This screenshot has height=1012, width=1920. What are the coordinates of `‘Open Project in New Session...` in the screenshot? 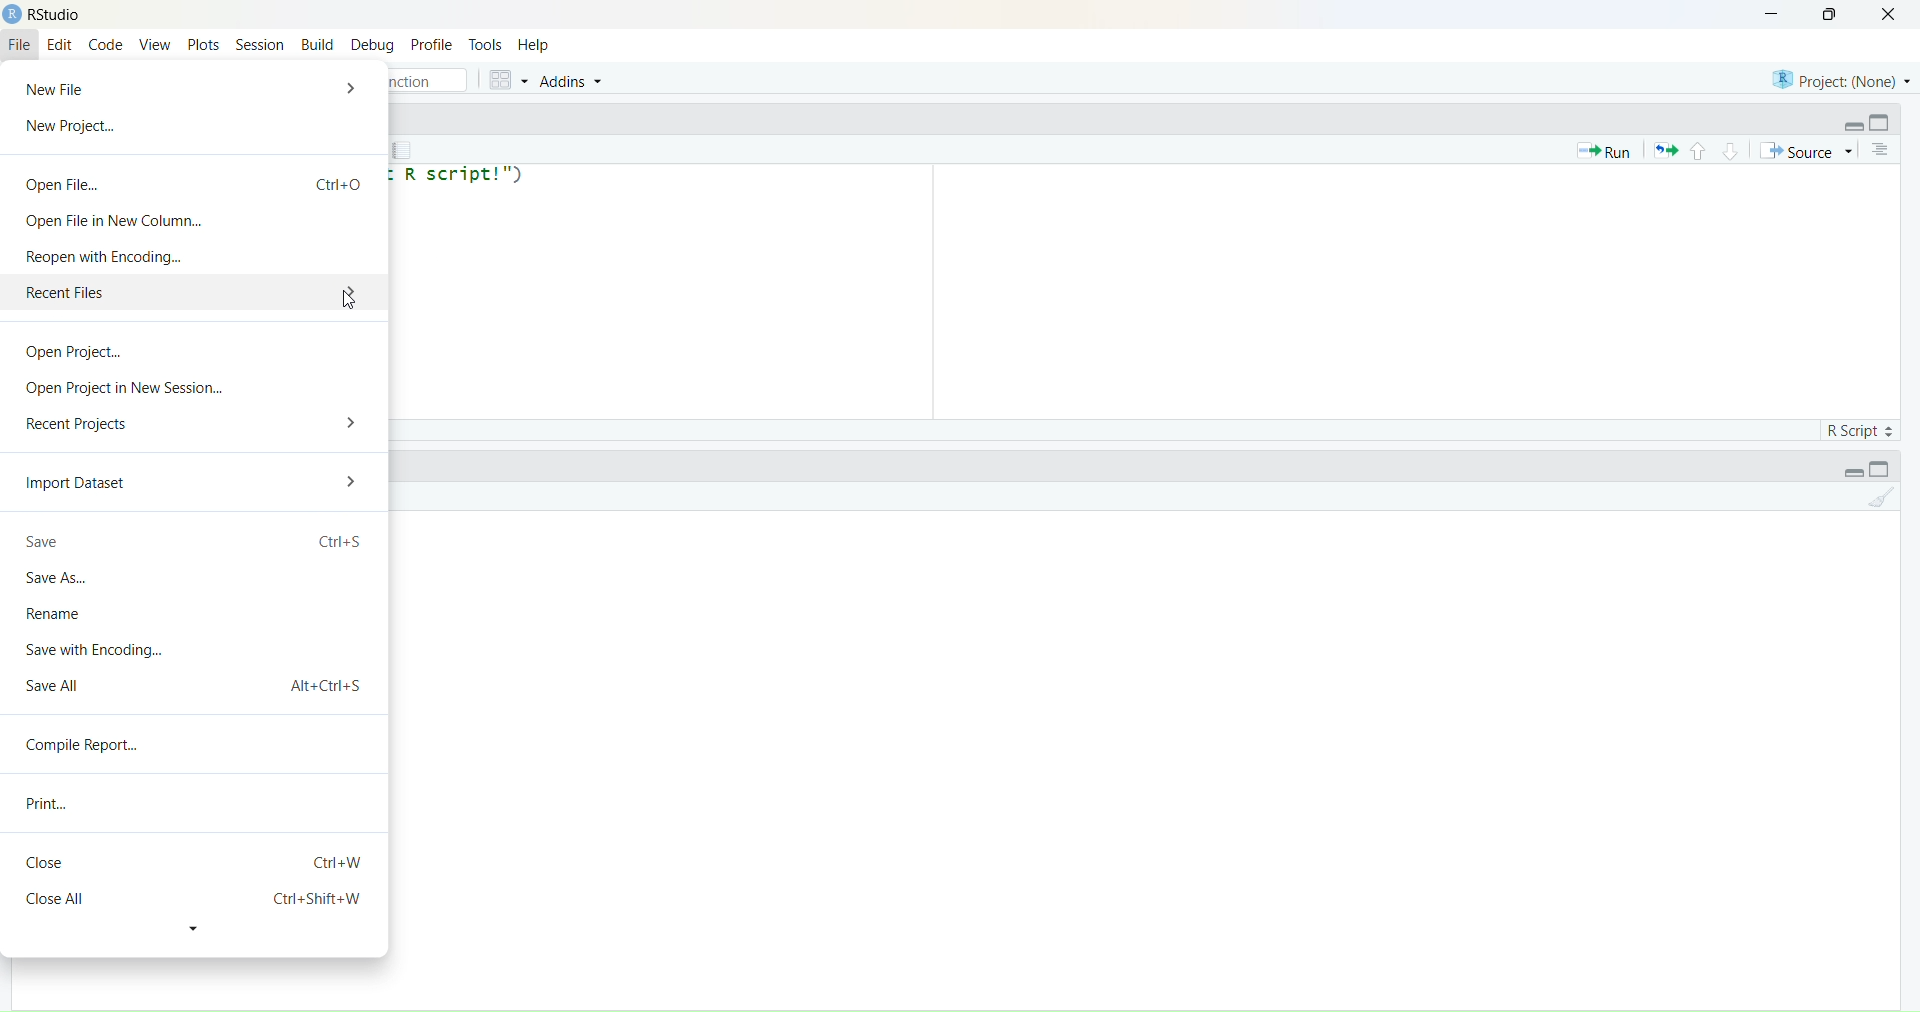 It's located at (125, 388).